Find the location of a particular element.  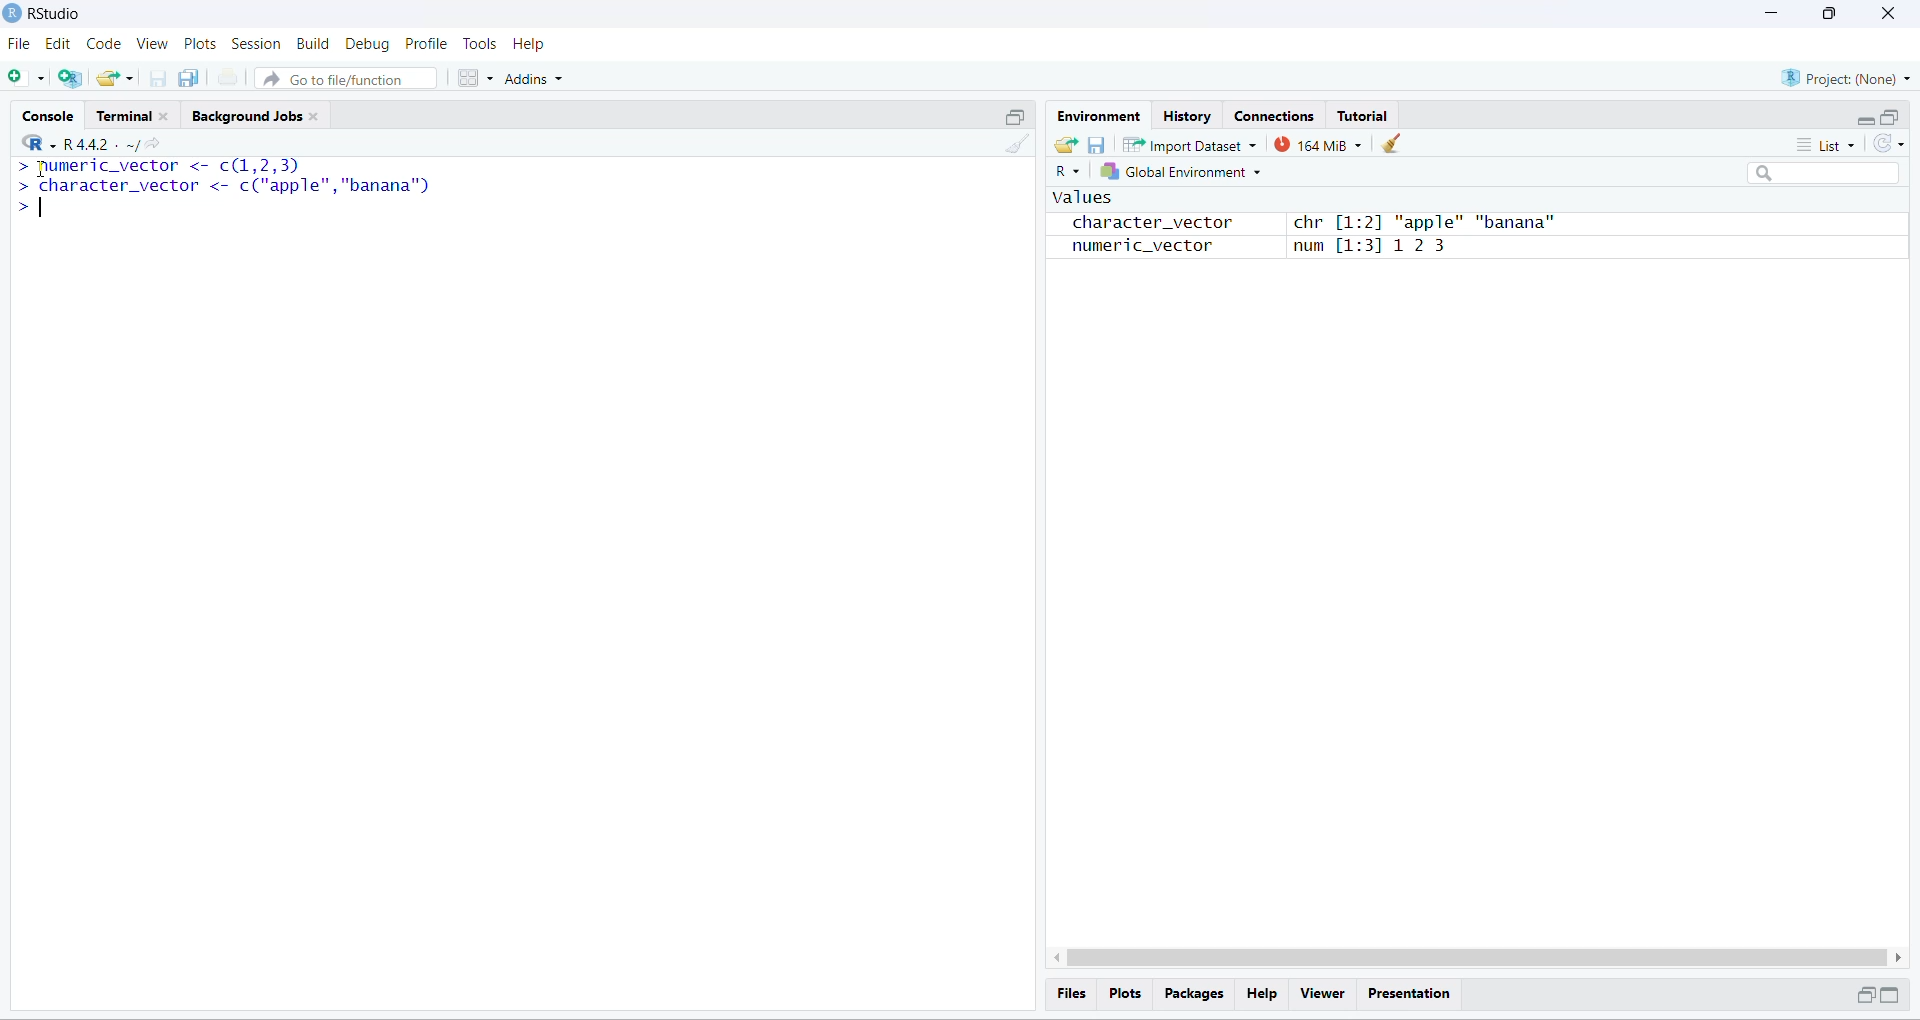

View is located at coordinates (152, 44).